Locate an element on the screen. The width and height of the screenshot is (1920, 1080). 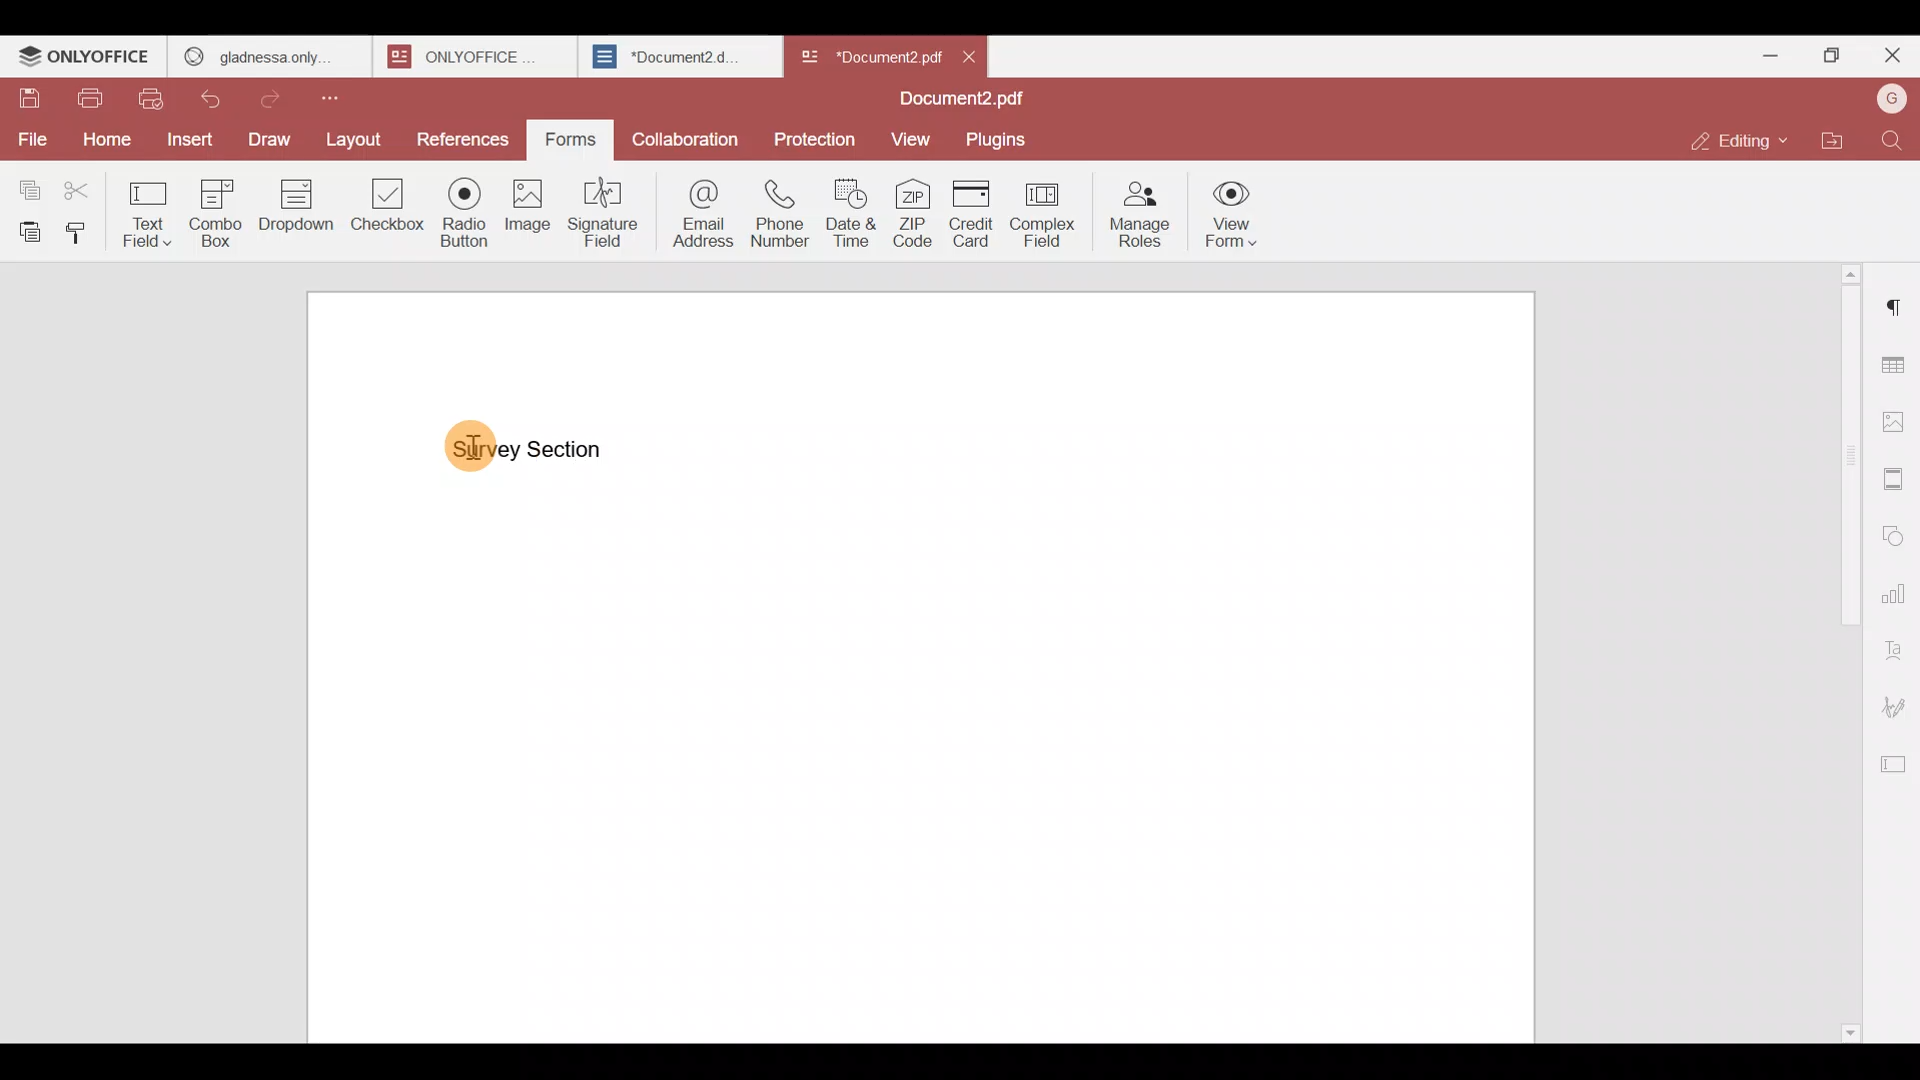
Plugins is located at coordinates (997, 138).